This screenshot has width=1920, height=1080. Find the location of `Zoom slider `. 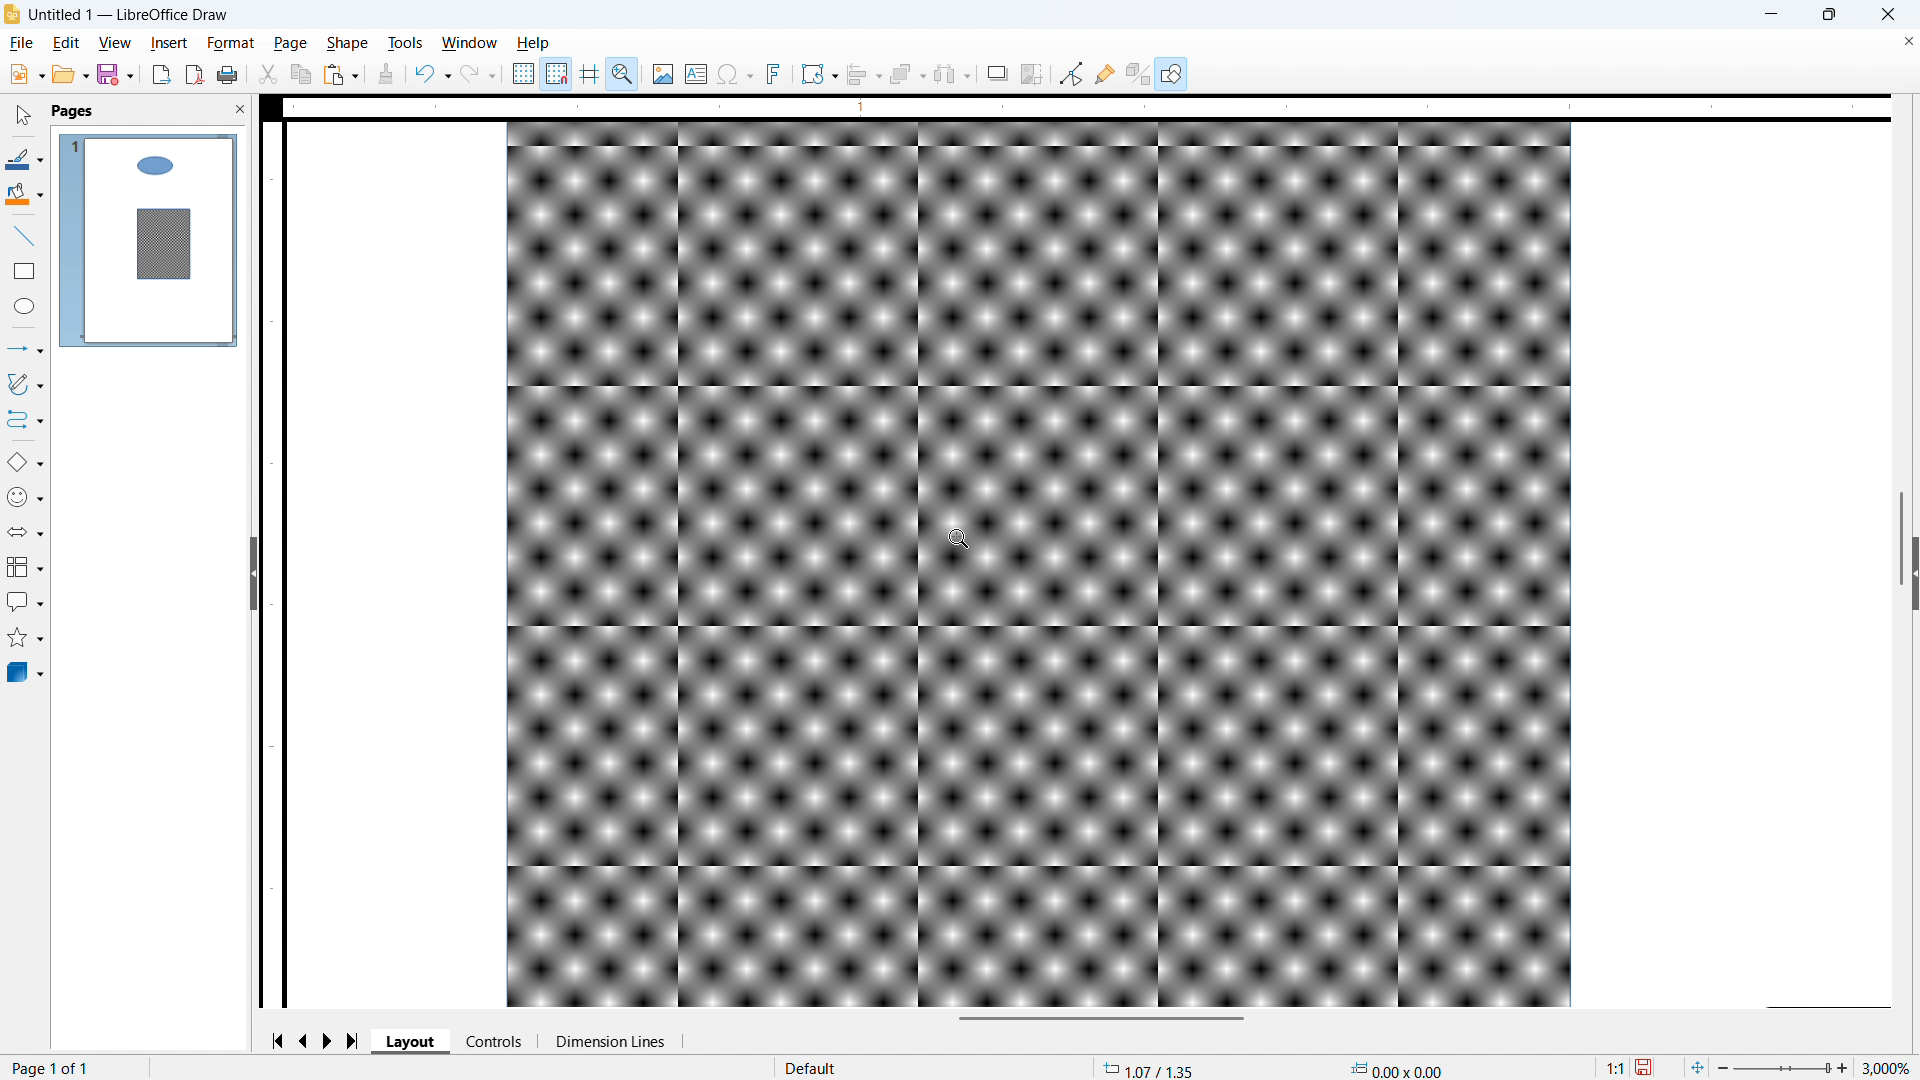

Zoom slider  is located at coordinates (1785, 1069).